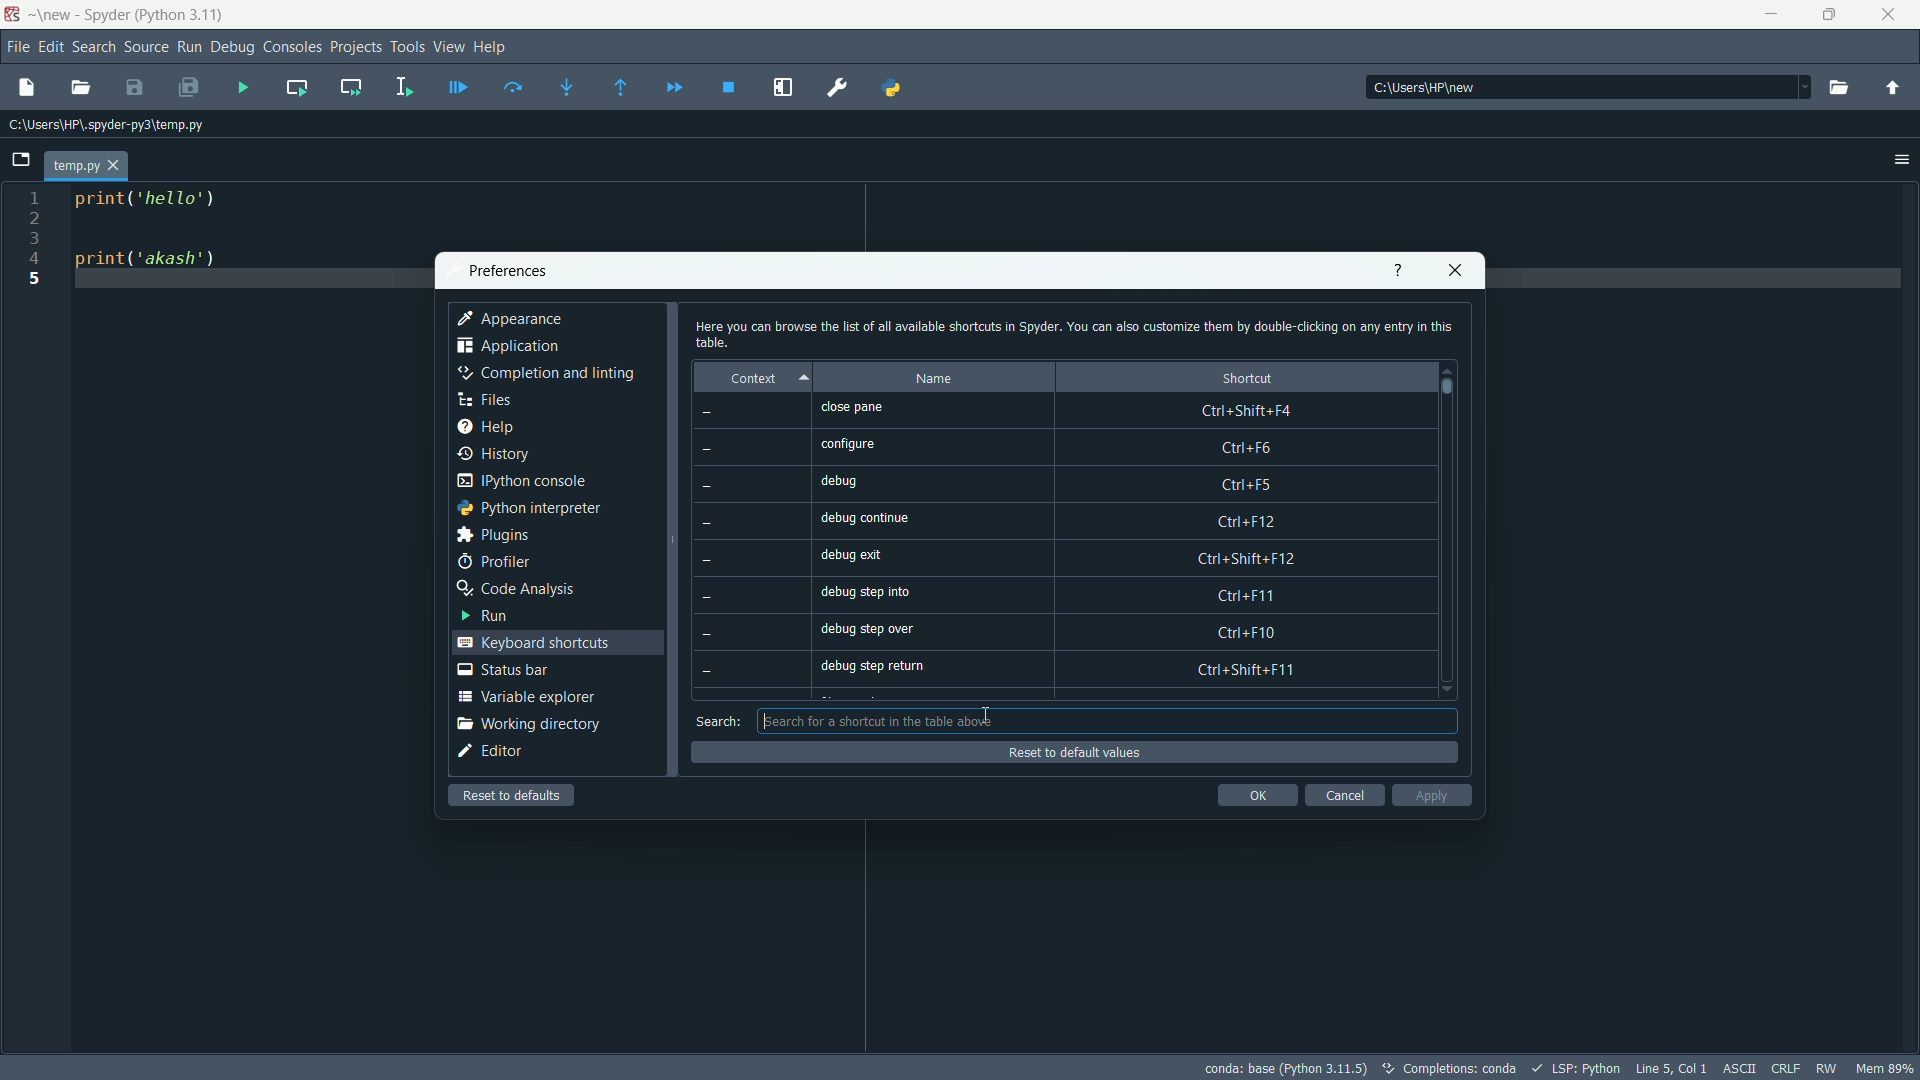 Image resolution: width=1920 pixels, height=1080 pixels. I want to click on files, so click(488, 400).